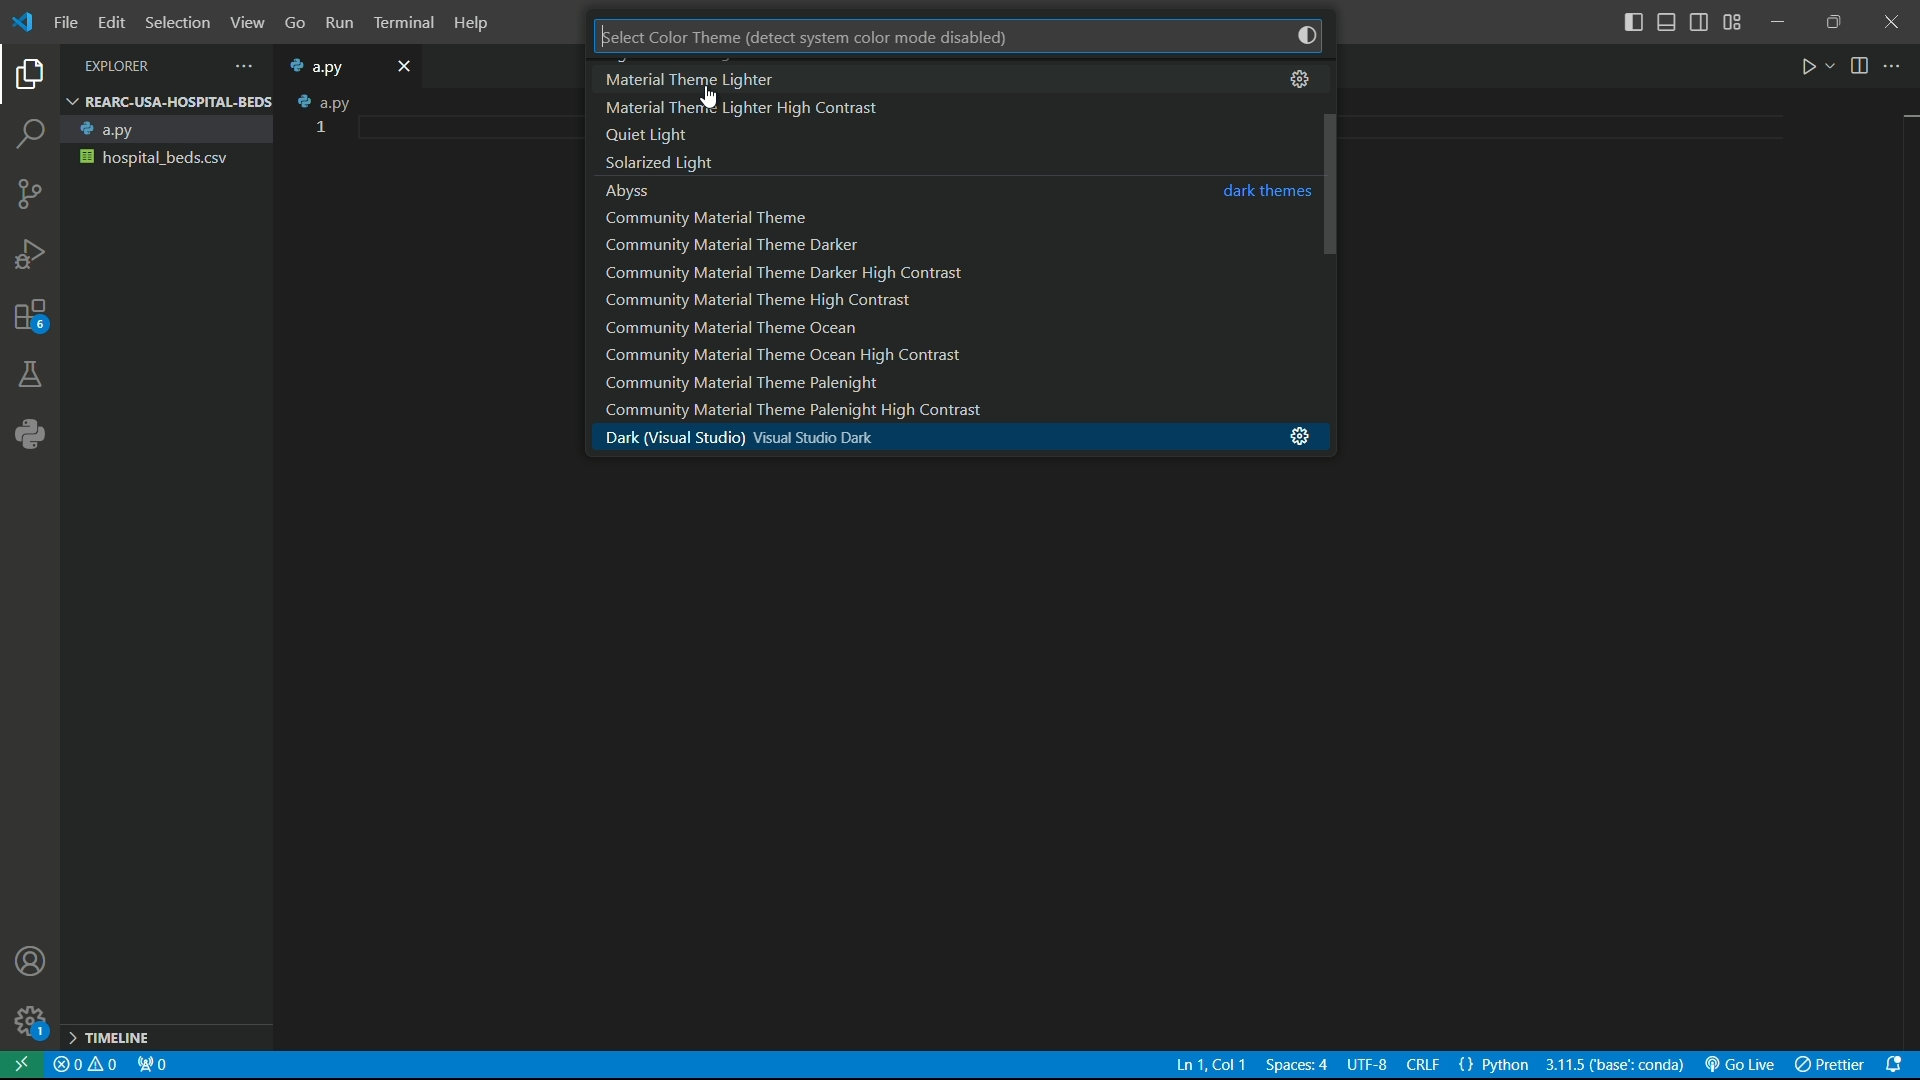 The height and width of the screenshot is (1080, 1920). What do you see at coordinates (328, 66) in the screenshot?
I see `a.py` at bounding box center [328, 66].